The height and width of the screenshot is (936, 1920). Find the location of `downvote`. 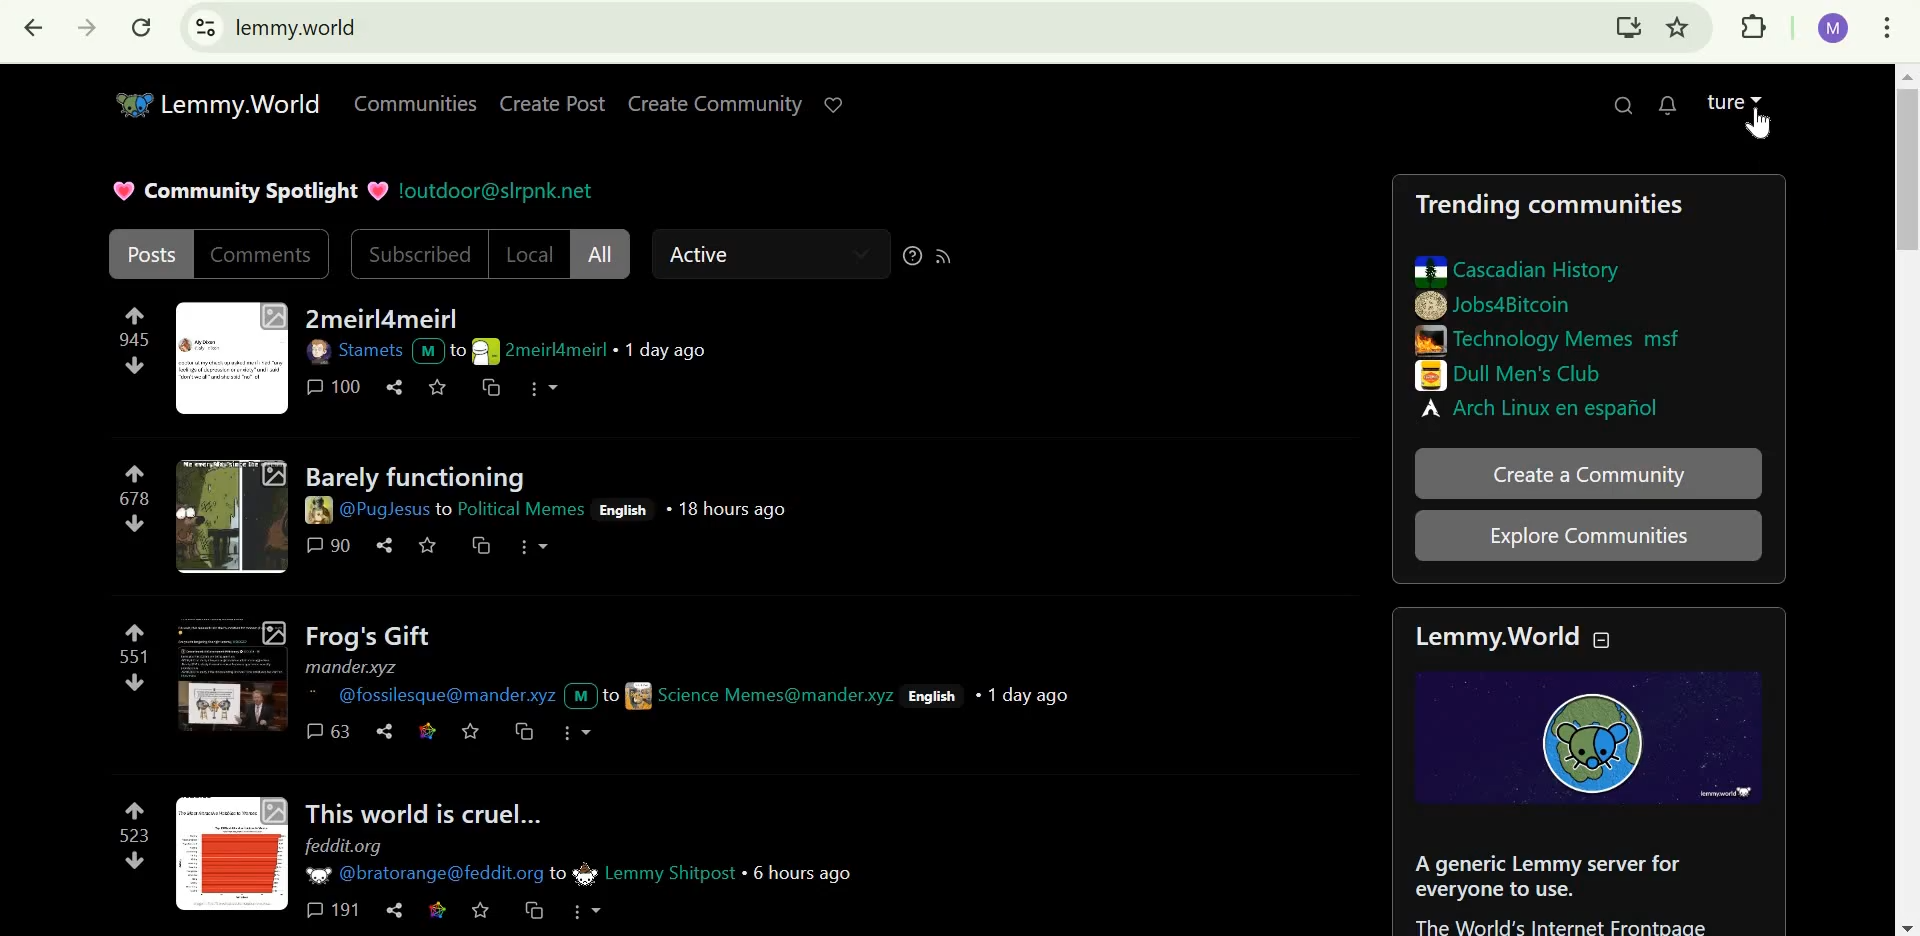

downvote is located at coordinates (133, 862).